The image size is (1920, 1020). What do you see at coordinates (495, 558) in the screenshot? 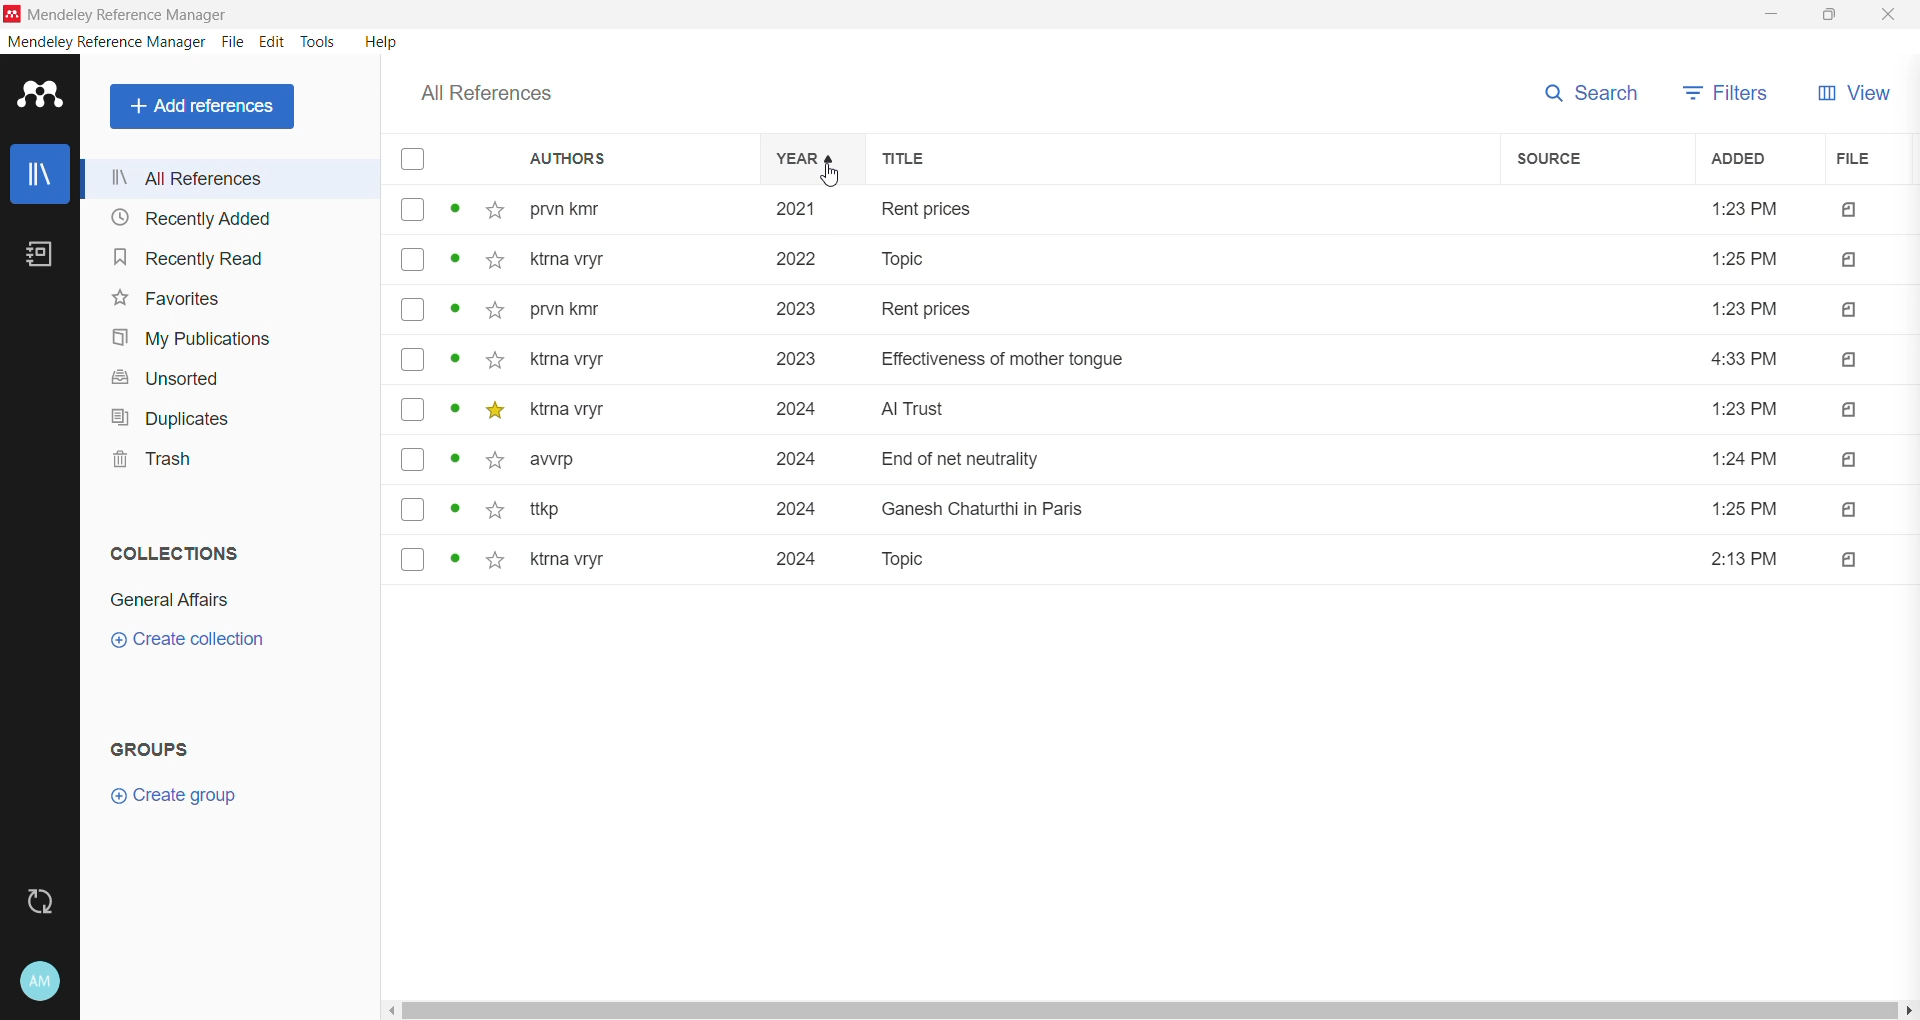
I see `click to add to favorites` at bounding box center [495, 558].